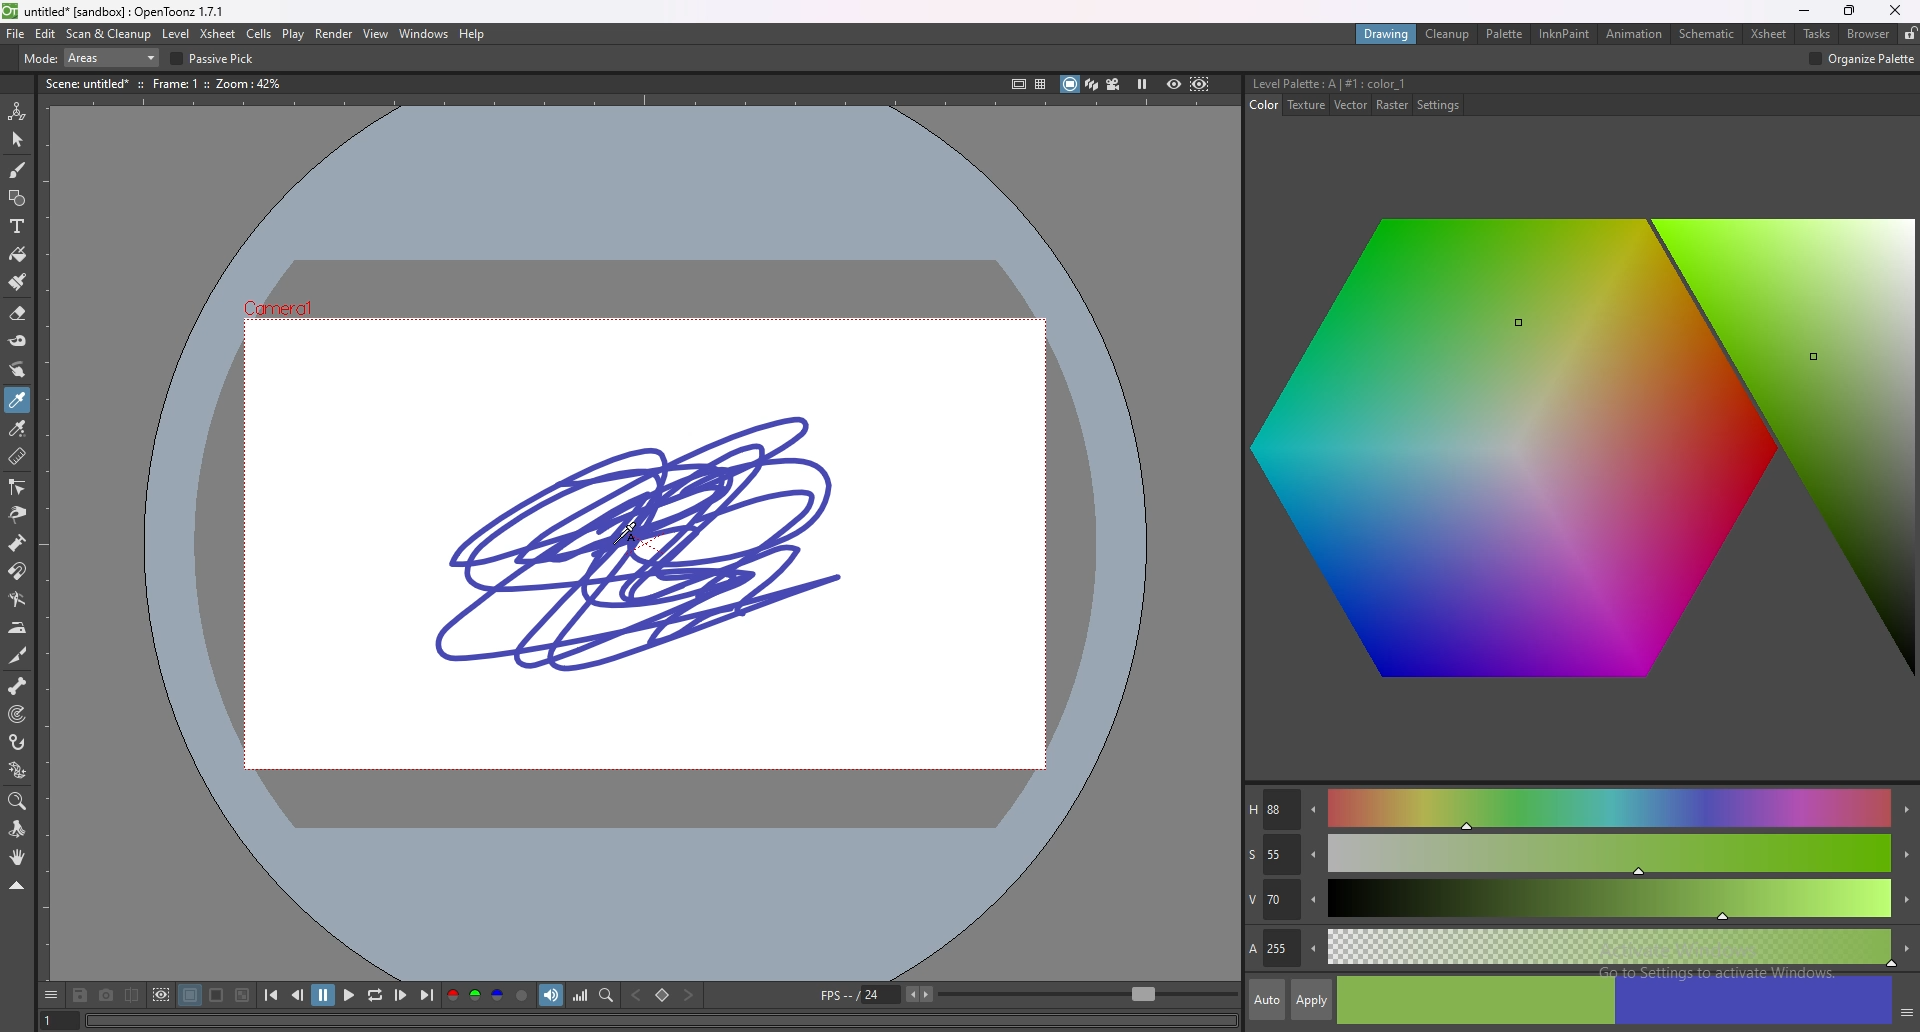  I want to click on fps, so click(877, 994).